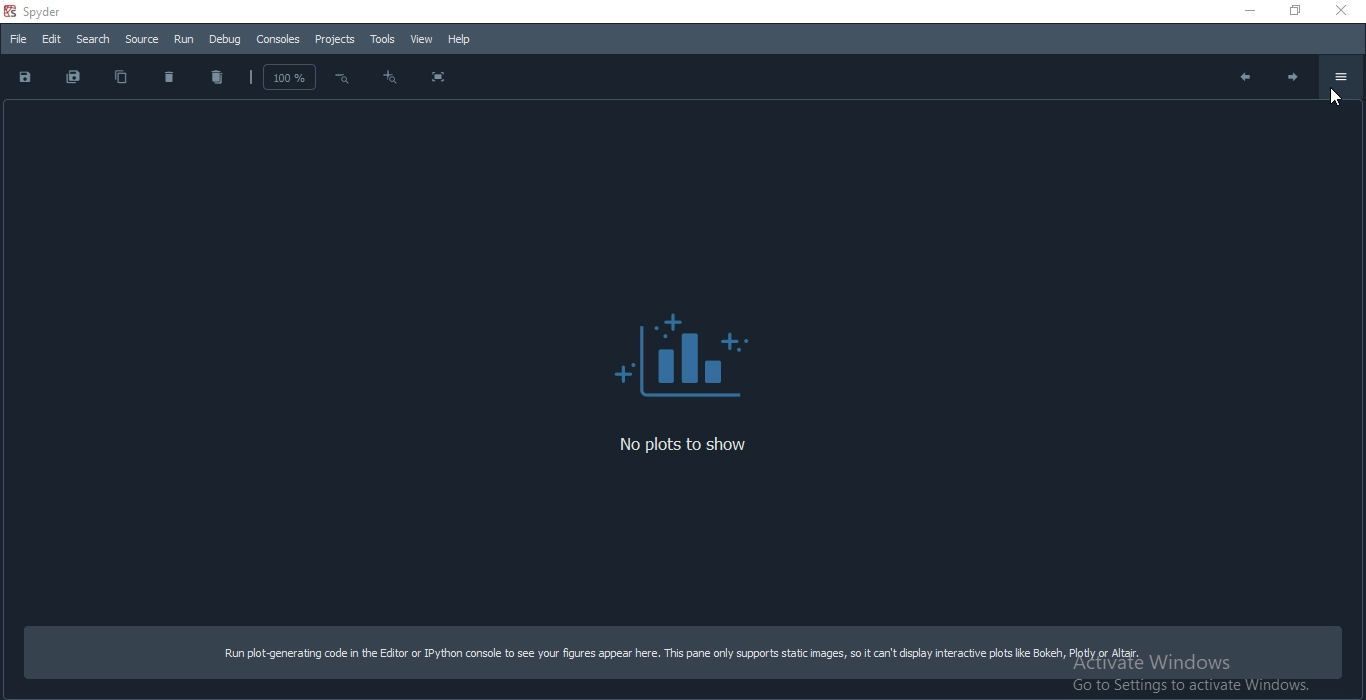 This screenshot has height=700, width=1366. I want to click on Edit, so click(51, 39).